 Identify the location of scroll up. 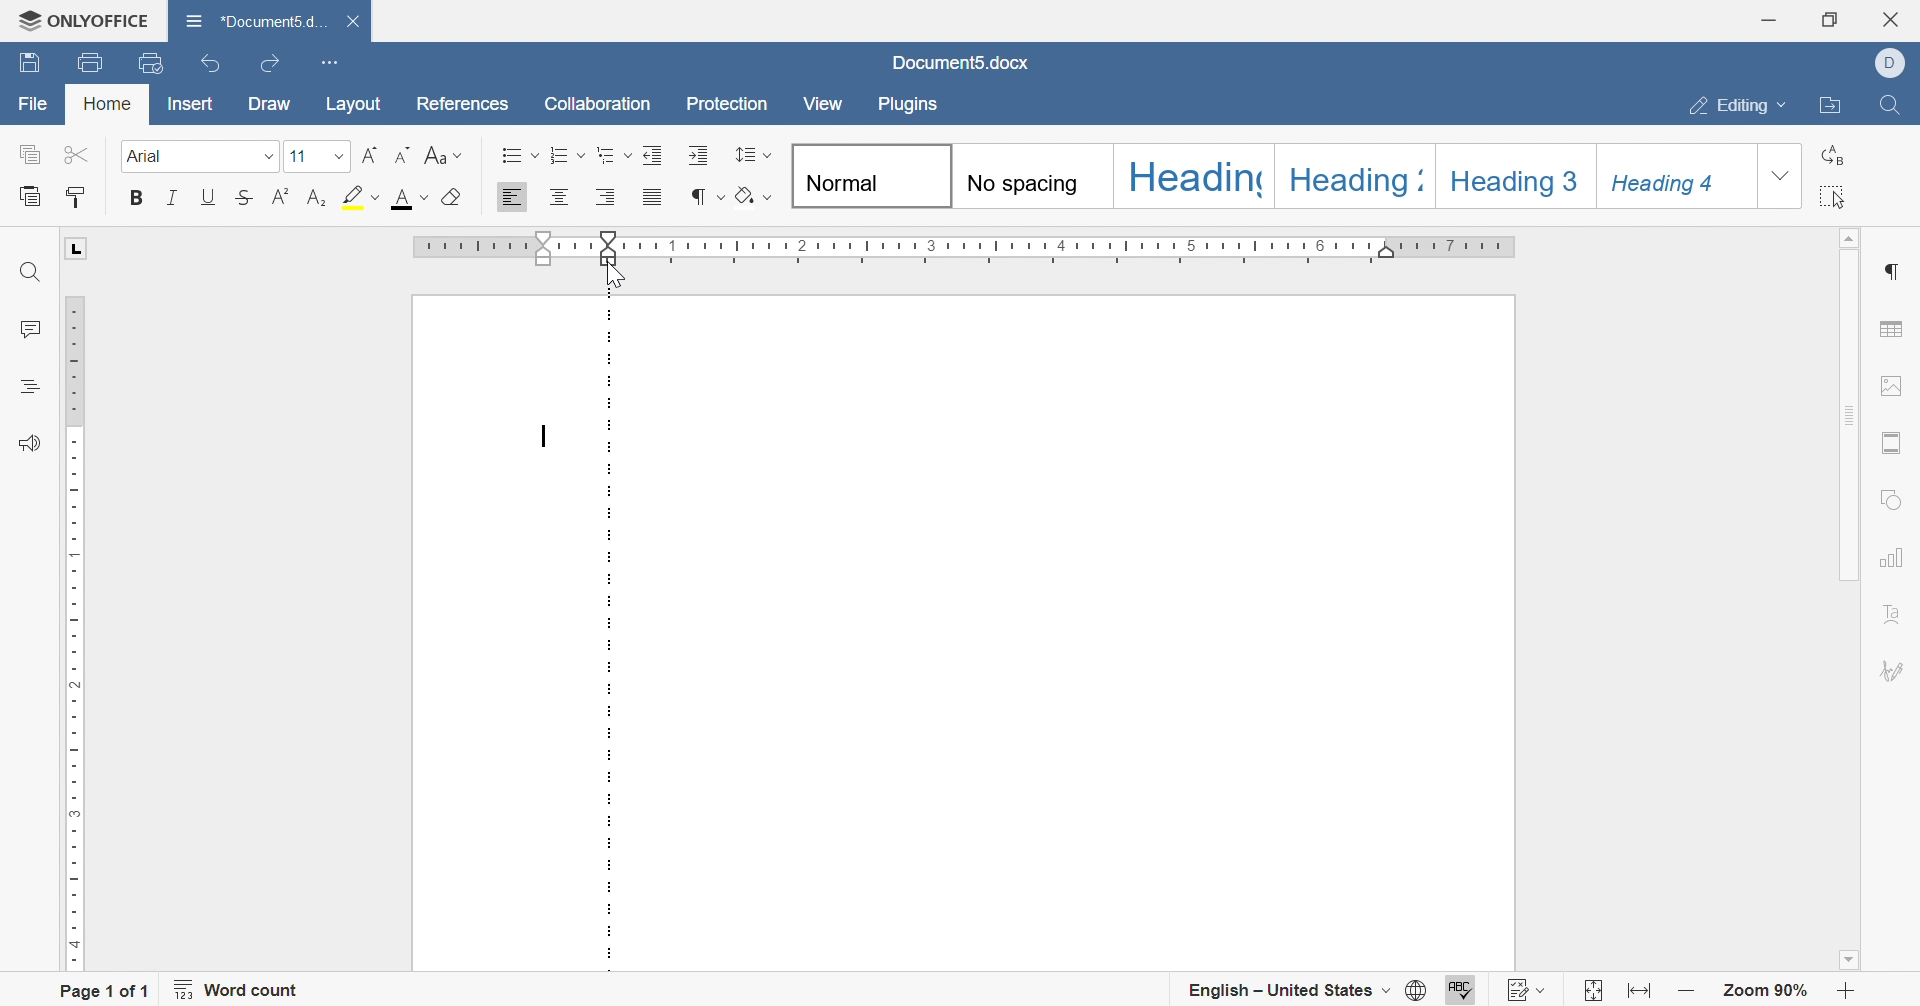
(1853, 235).